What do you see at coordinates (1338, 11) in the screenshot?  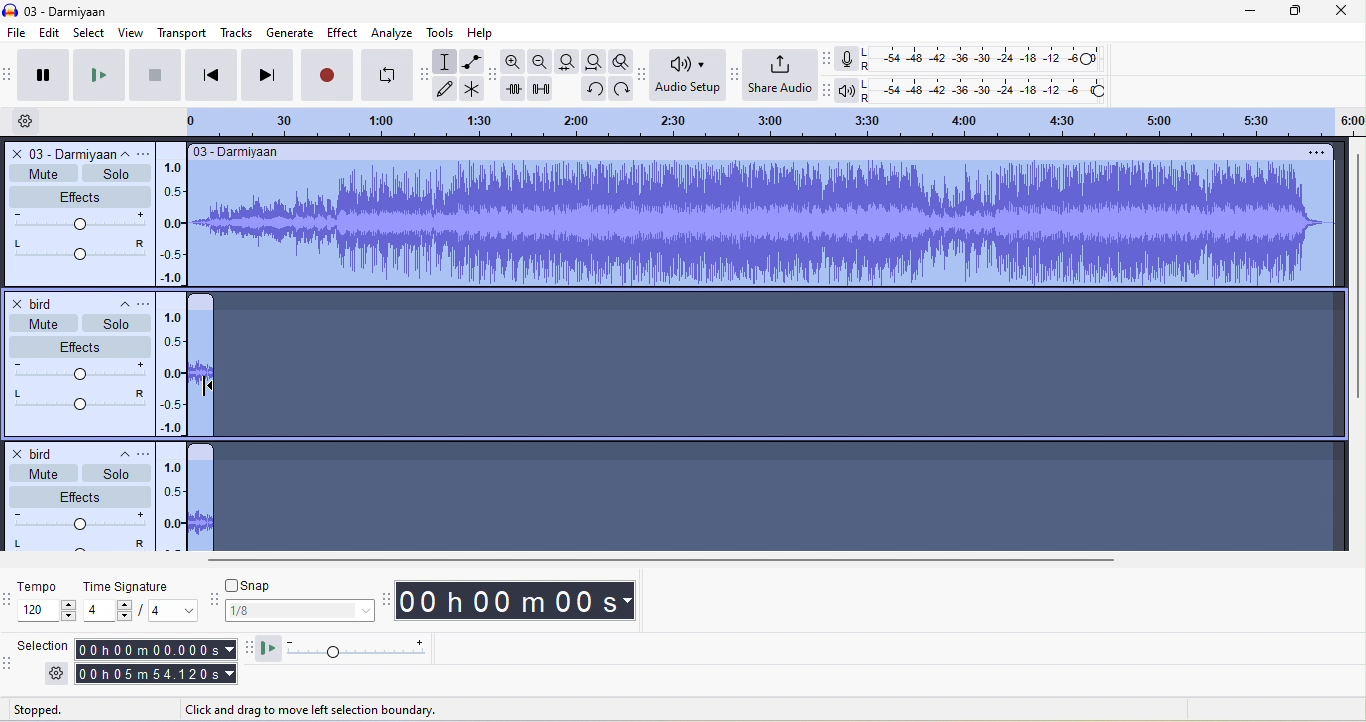 I see `close` at bounding box center [1338, 11].